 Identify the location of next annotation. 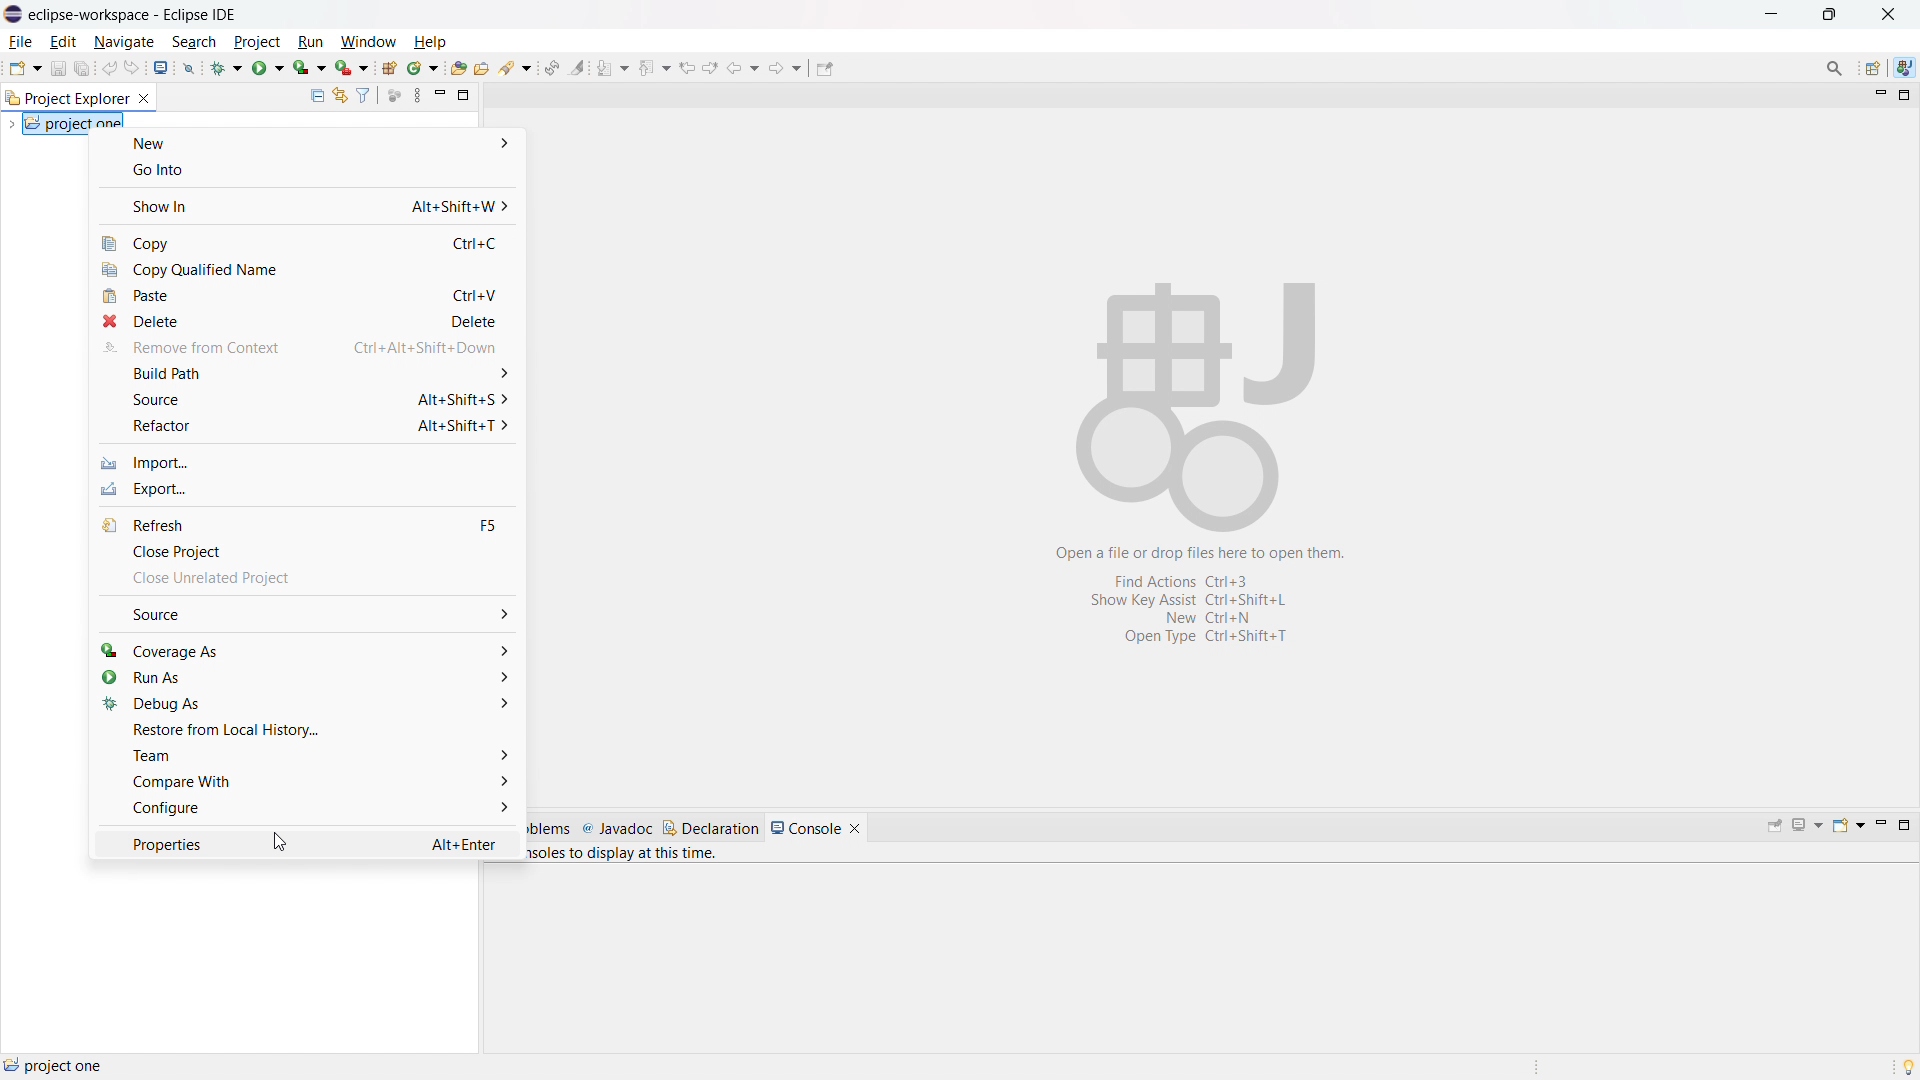
(612, 68).